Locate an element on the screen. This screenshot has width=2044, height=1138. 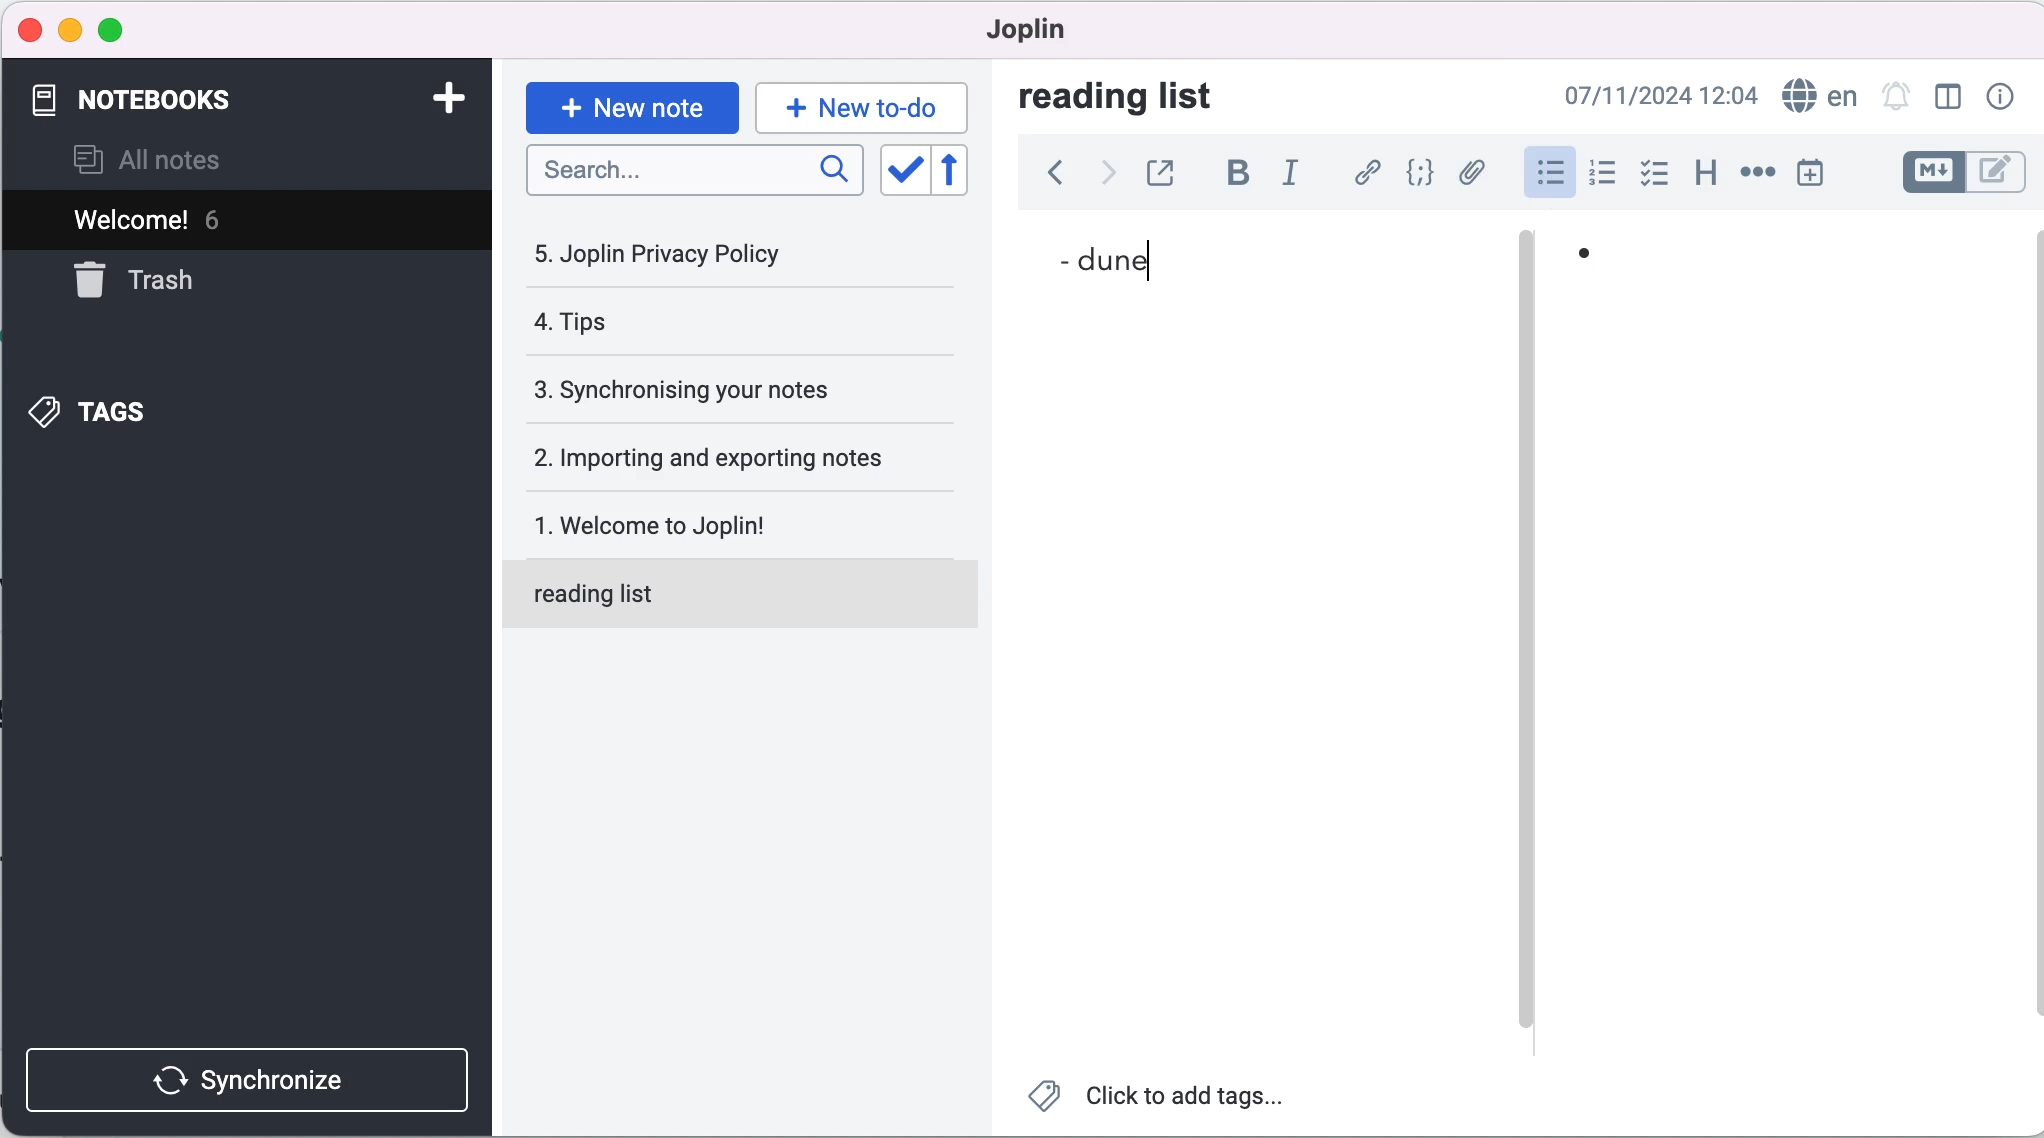
synchronize is located at coordinates (245, 1069).